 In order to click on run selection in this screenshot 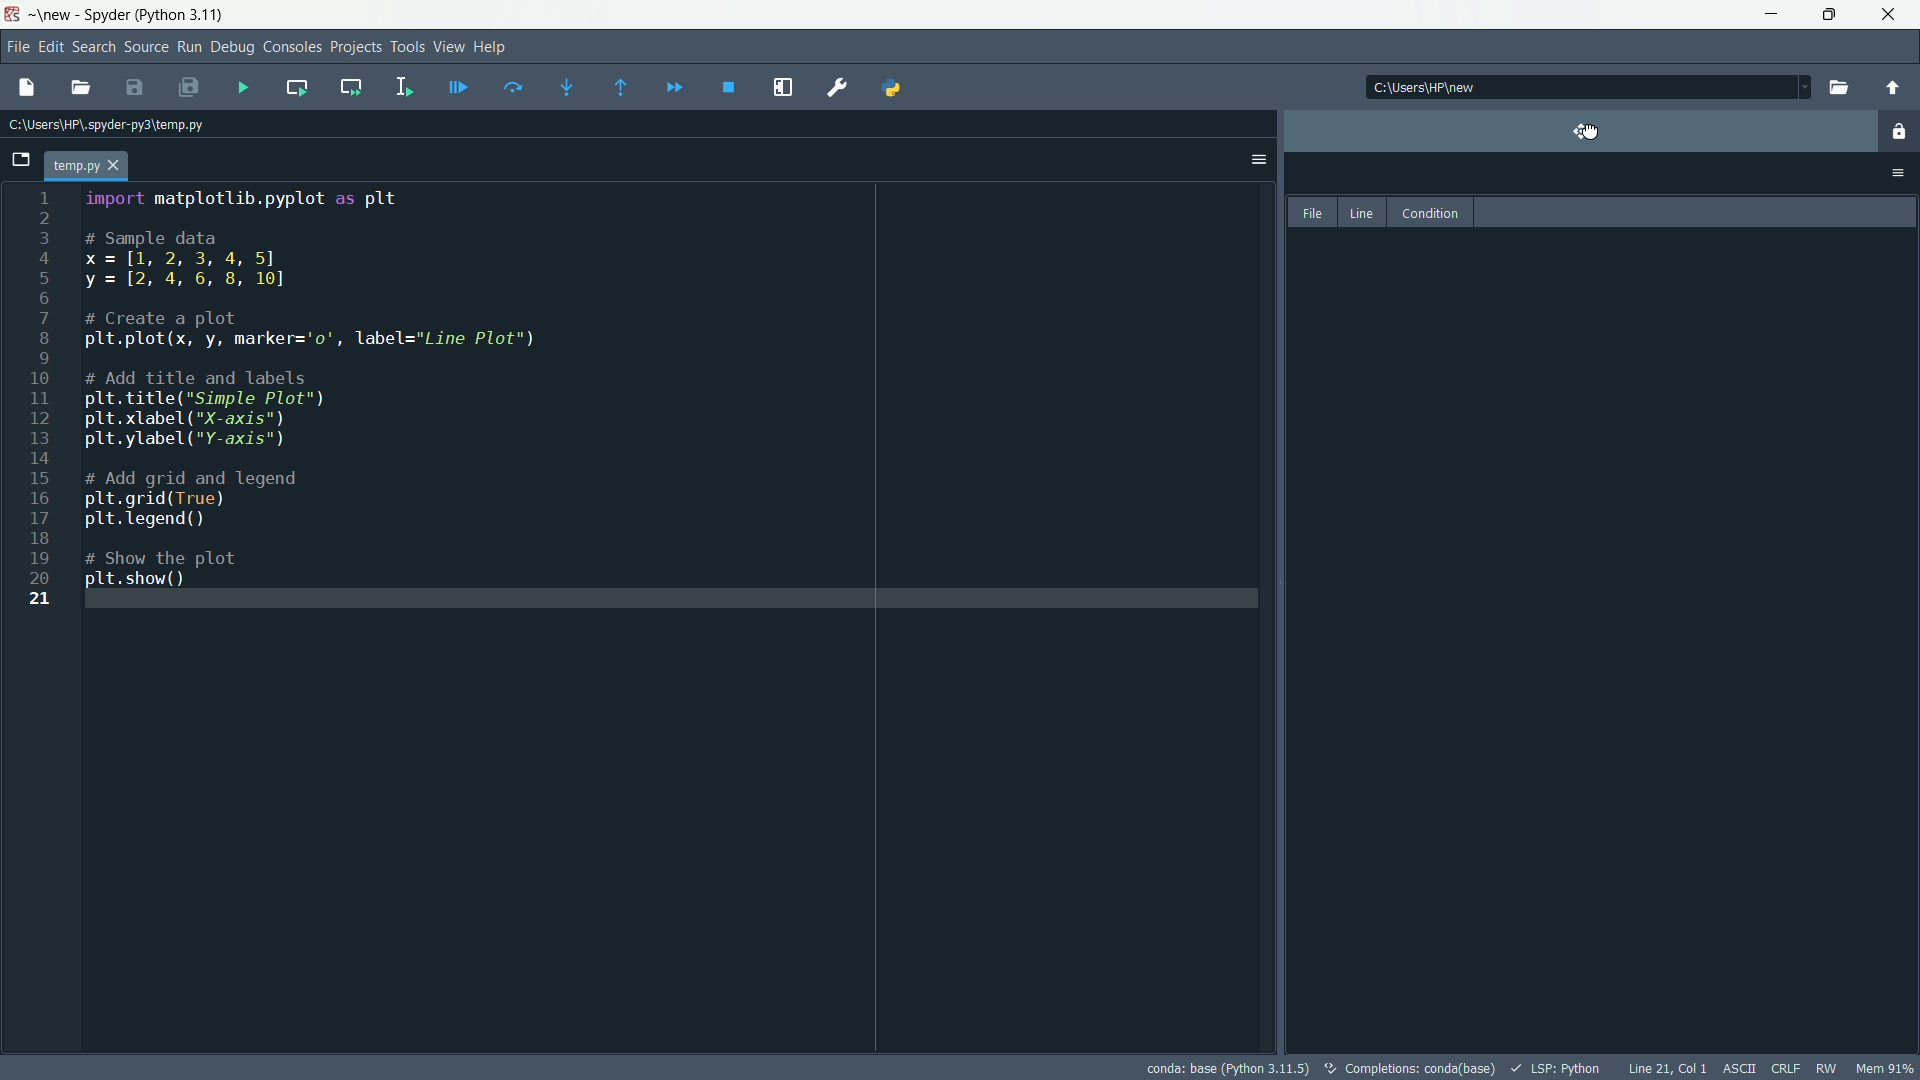, I will do `click(402, 86)`.